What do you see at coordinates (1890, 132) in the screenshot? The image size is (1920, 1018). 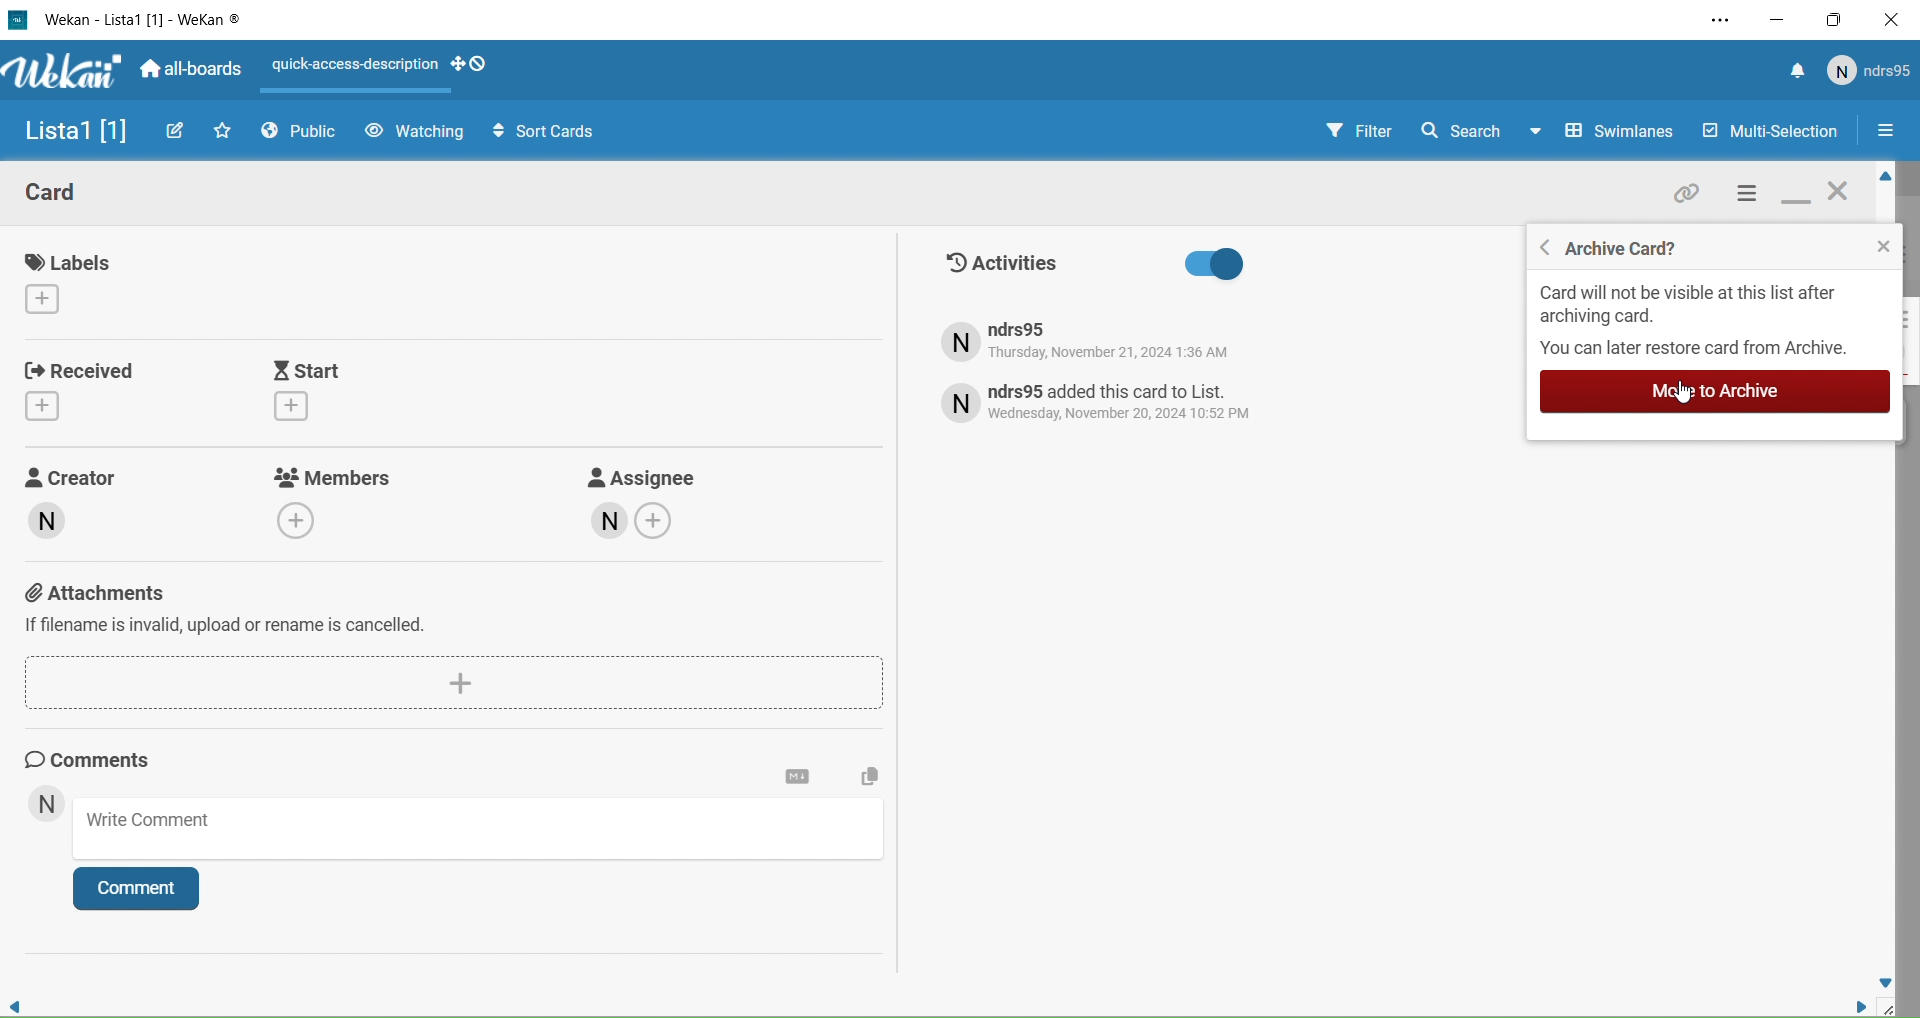 I see `Options` at bounding box center [1890, 132].